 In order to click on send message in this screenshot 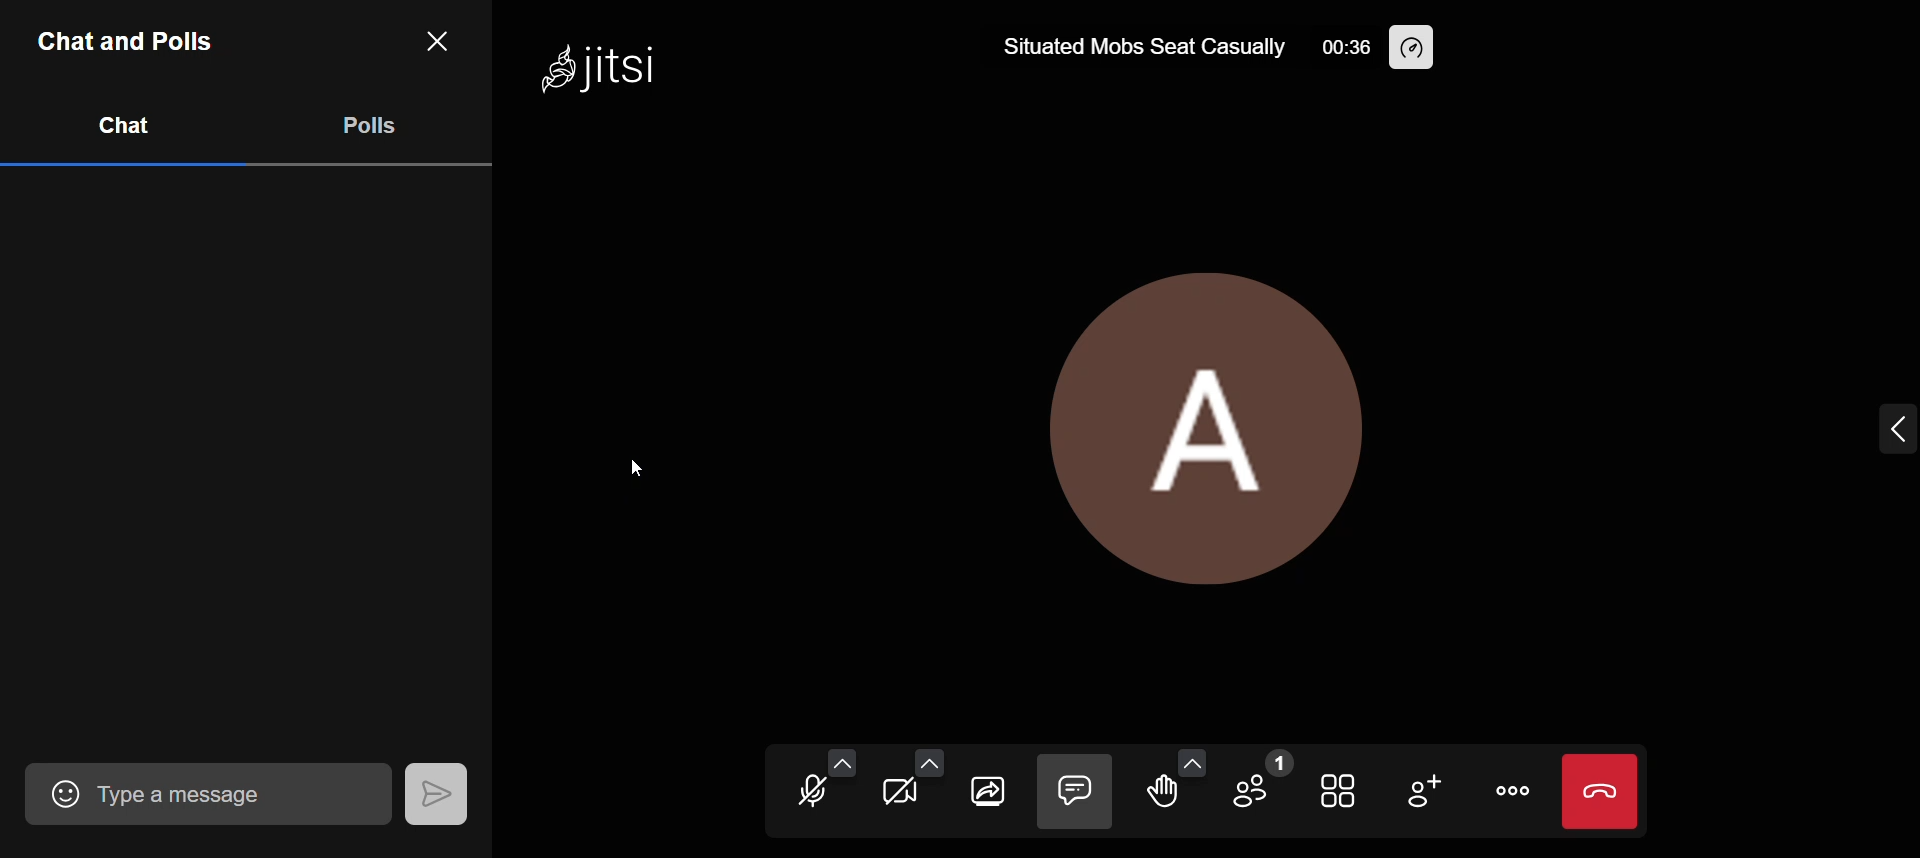, I will do `click(434, 790)`.